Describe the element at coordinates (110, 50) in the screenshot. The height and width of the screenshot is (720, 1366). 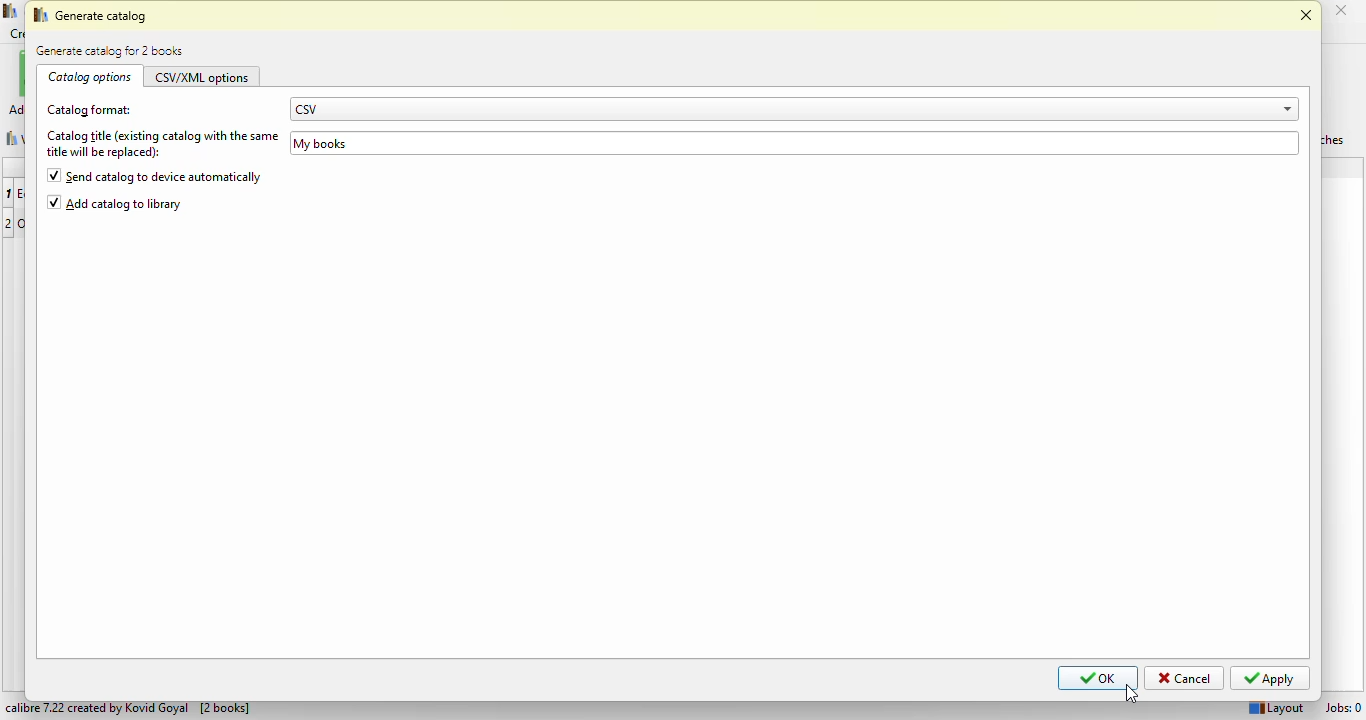
I see `generate catalog for 2 books` at that location.